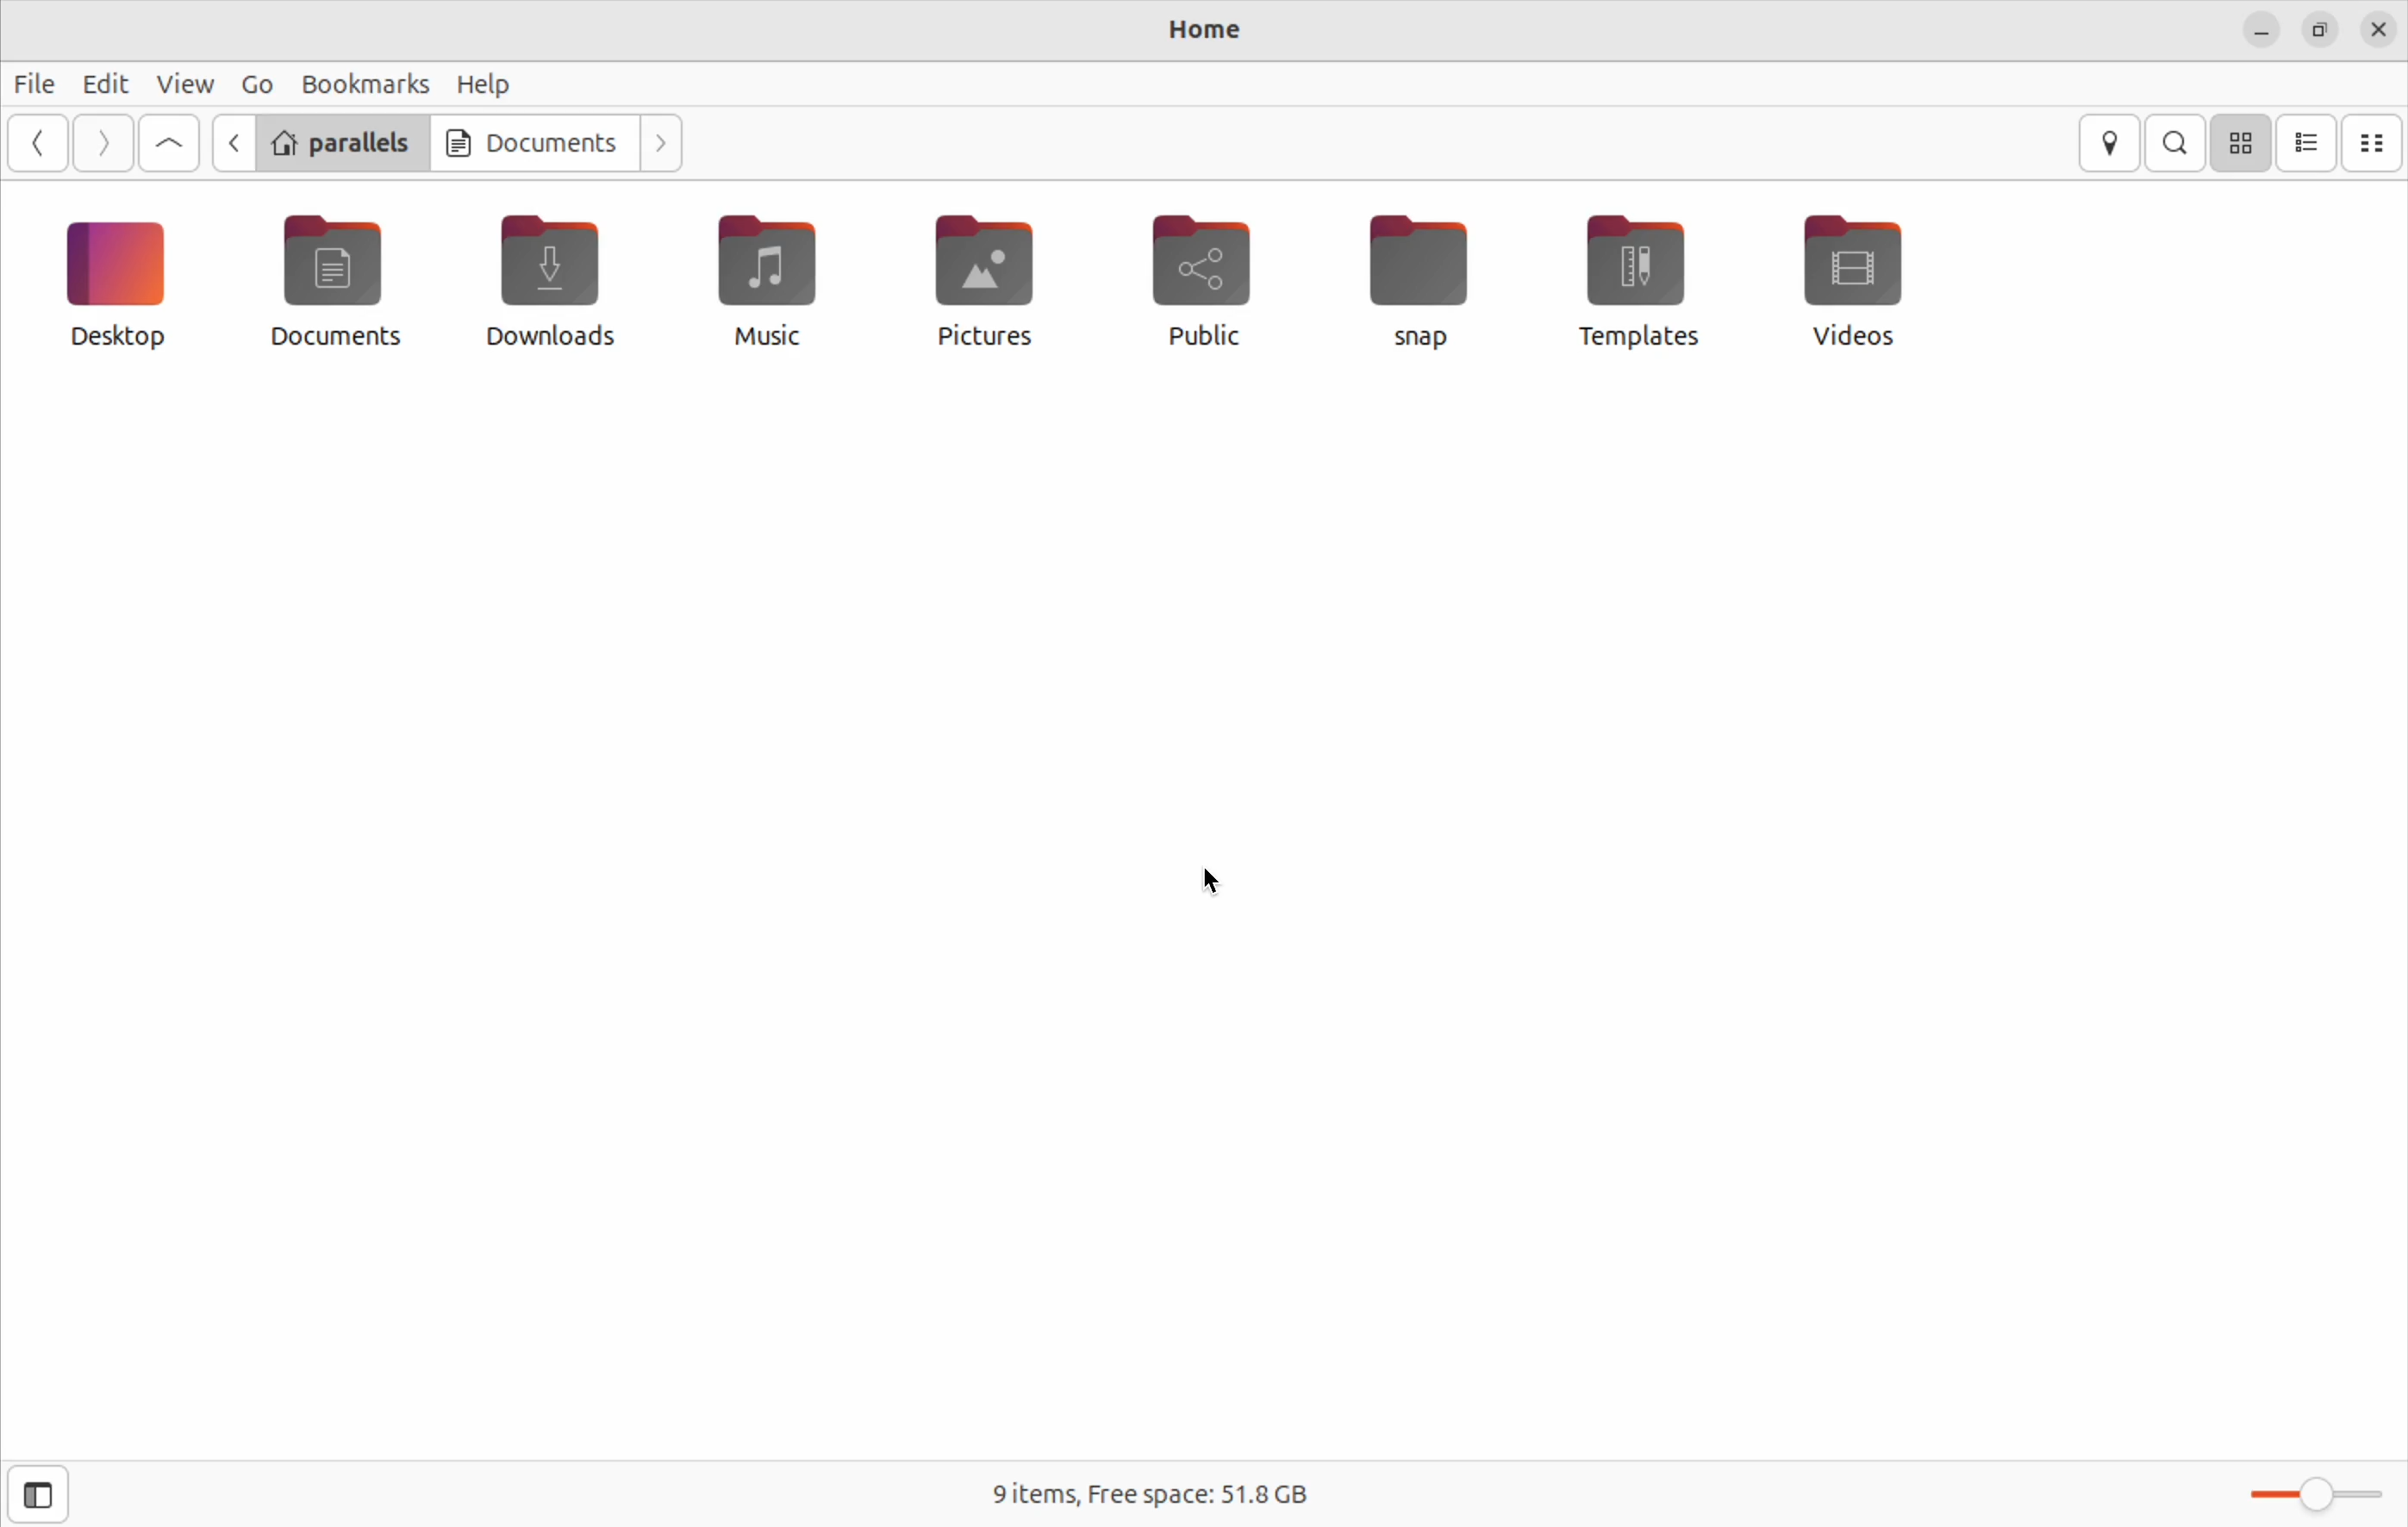  Describe the element at coordinates (35, 1496) in the screenshot. I see `openside bar` at that location.